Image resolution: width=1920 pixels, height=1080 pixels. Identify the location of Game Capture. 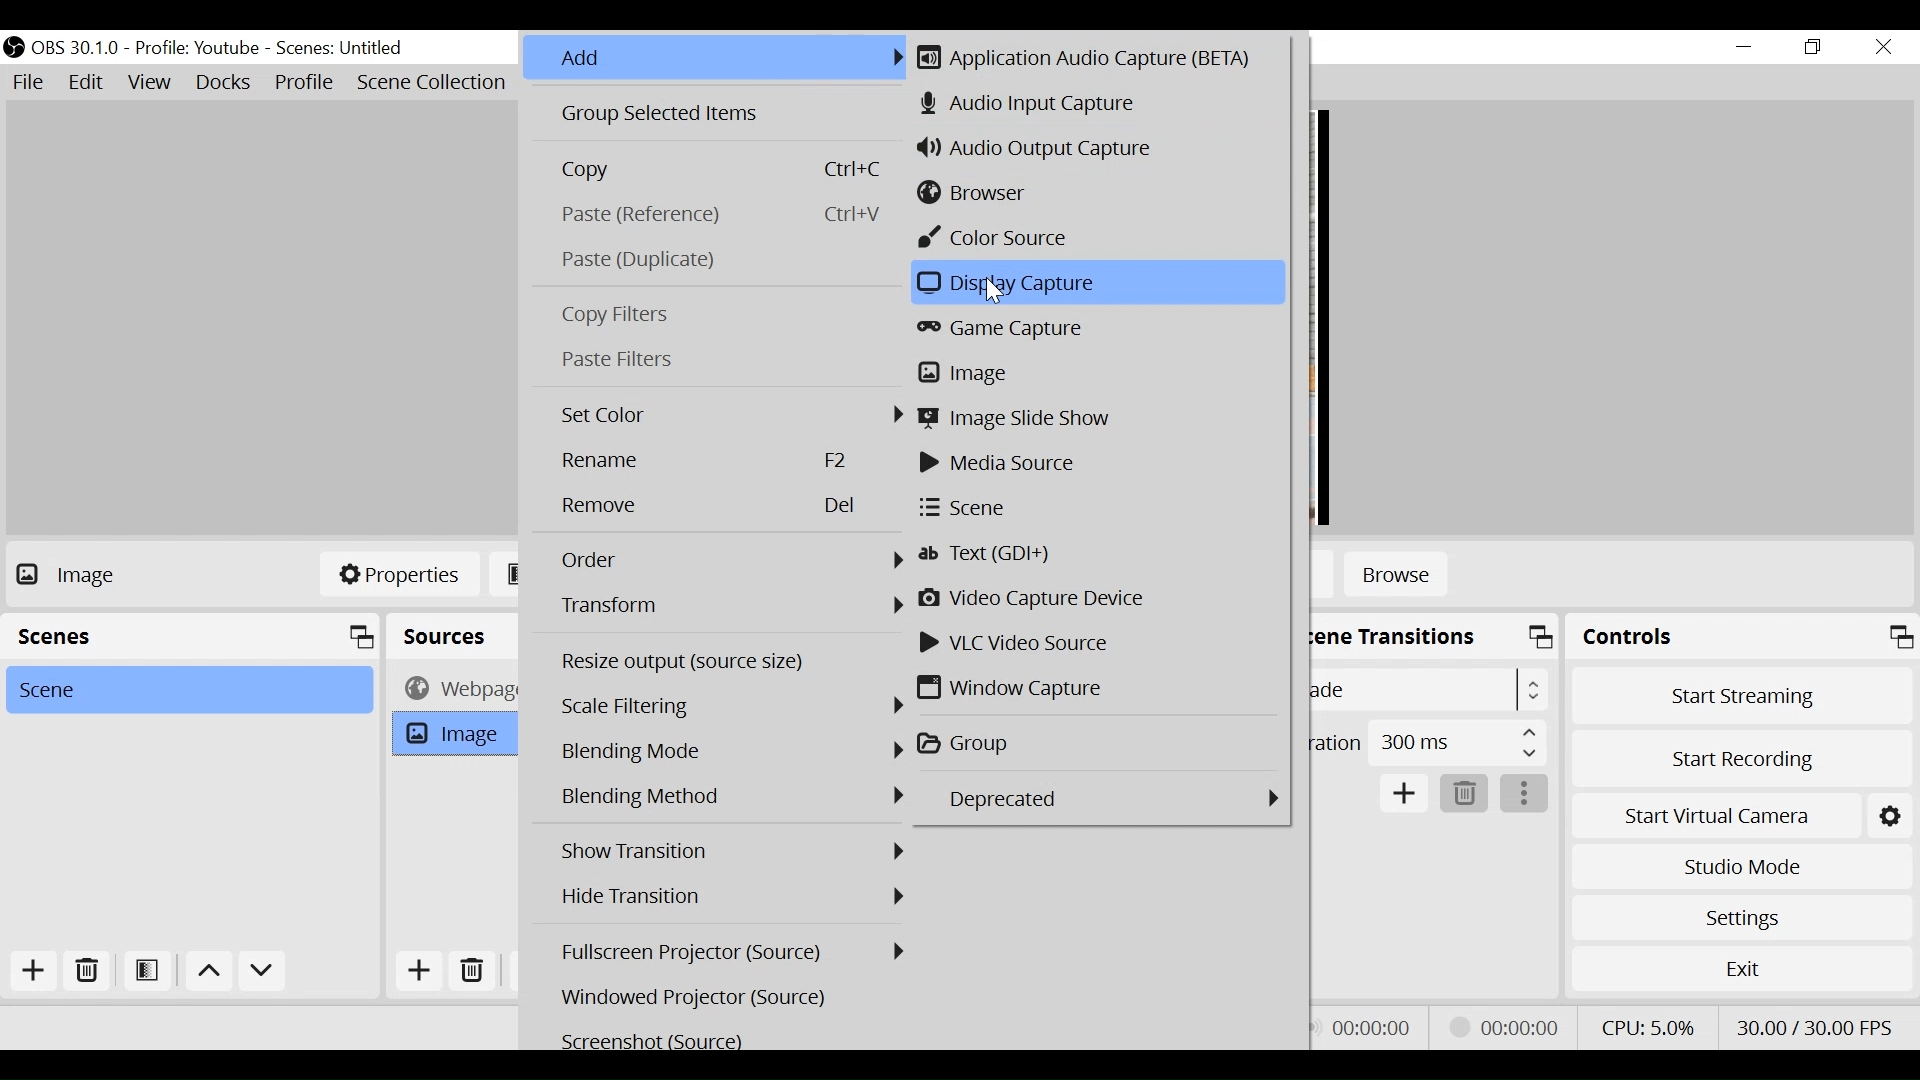
(1096, 332).